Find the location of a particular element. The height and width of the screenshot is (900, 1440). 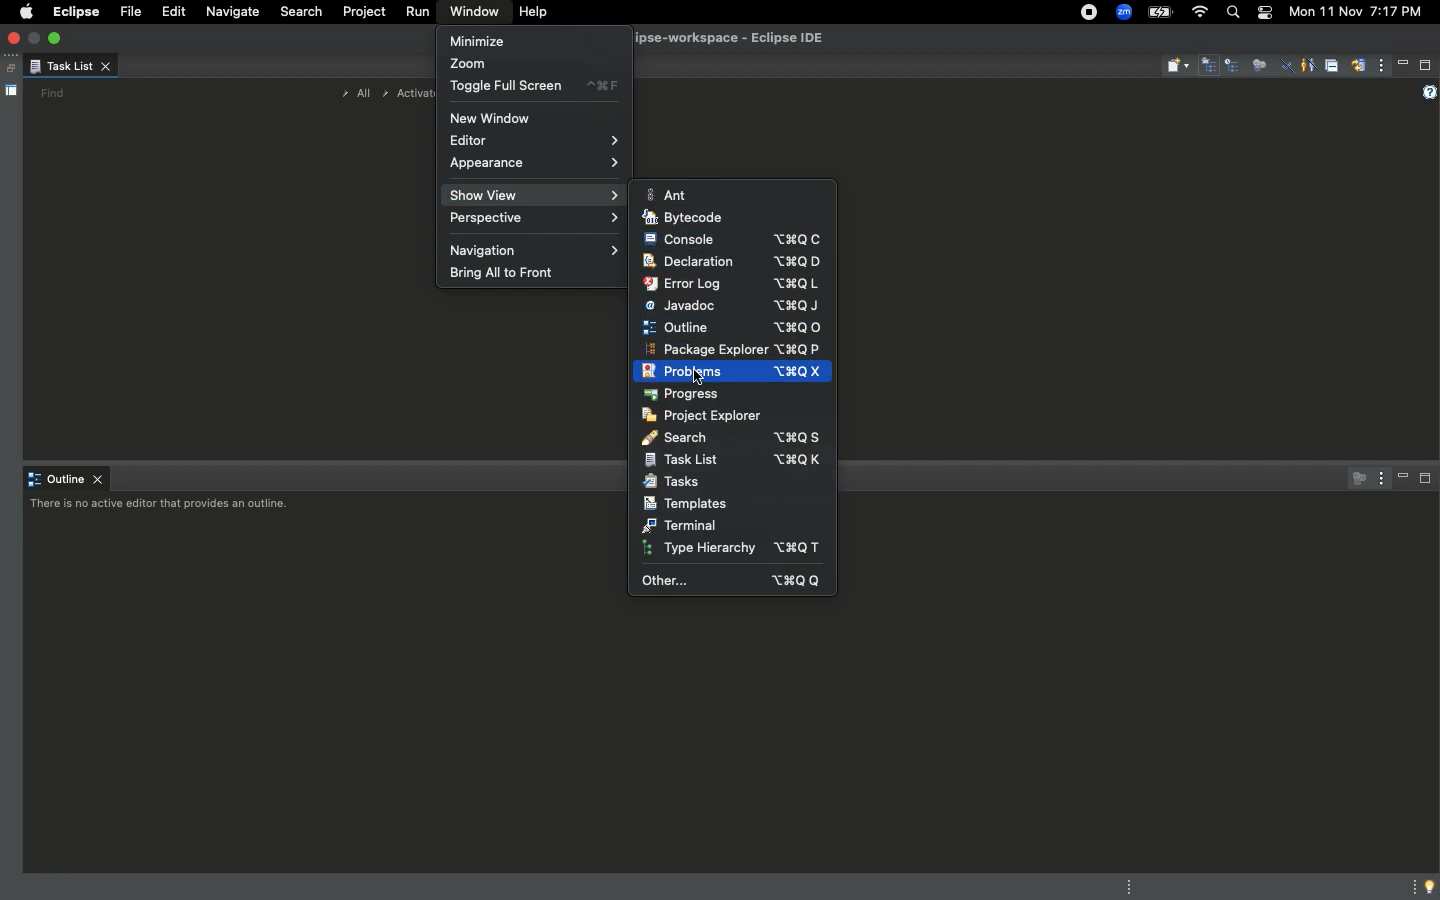

Bring all to front is located at coordinates (505, 273).